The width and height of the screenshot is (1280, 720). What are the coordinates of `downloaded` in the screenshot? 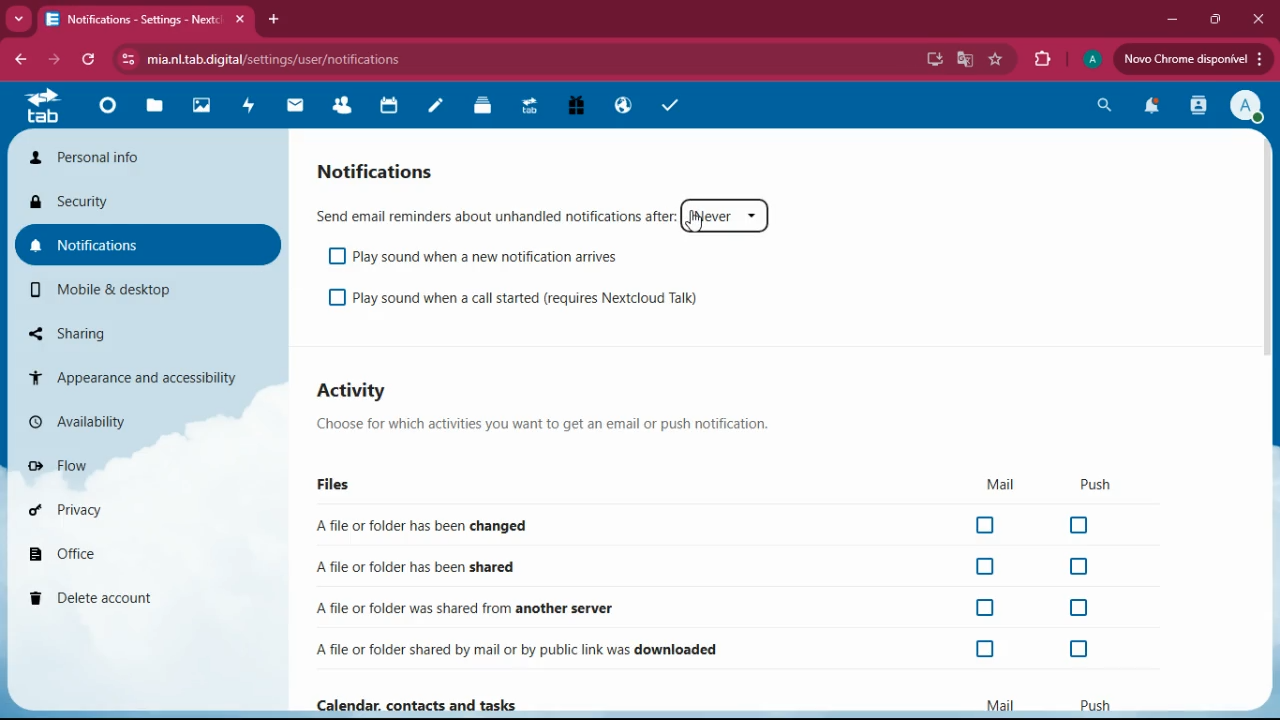 It's located at (523, 646).